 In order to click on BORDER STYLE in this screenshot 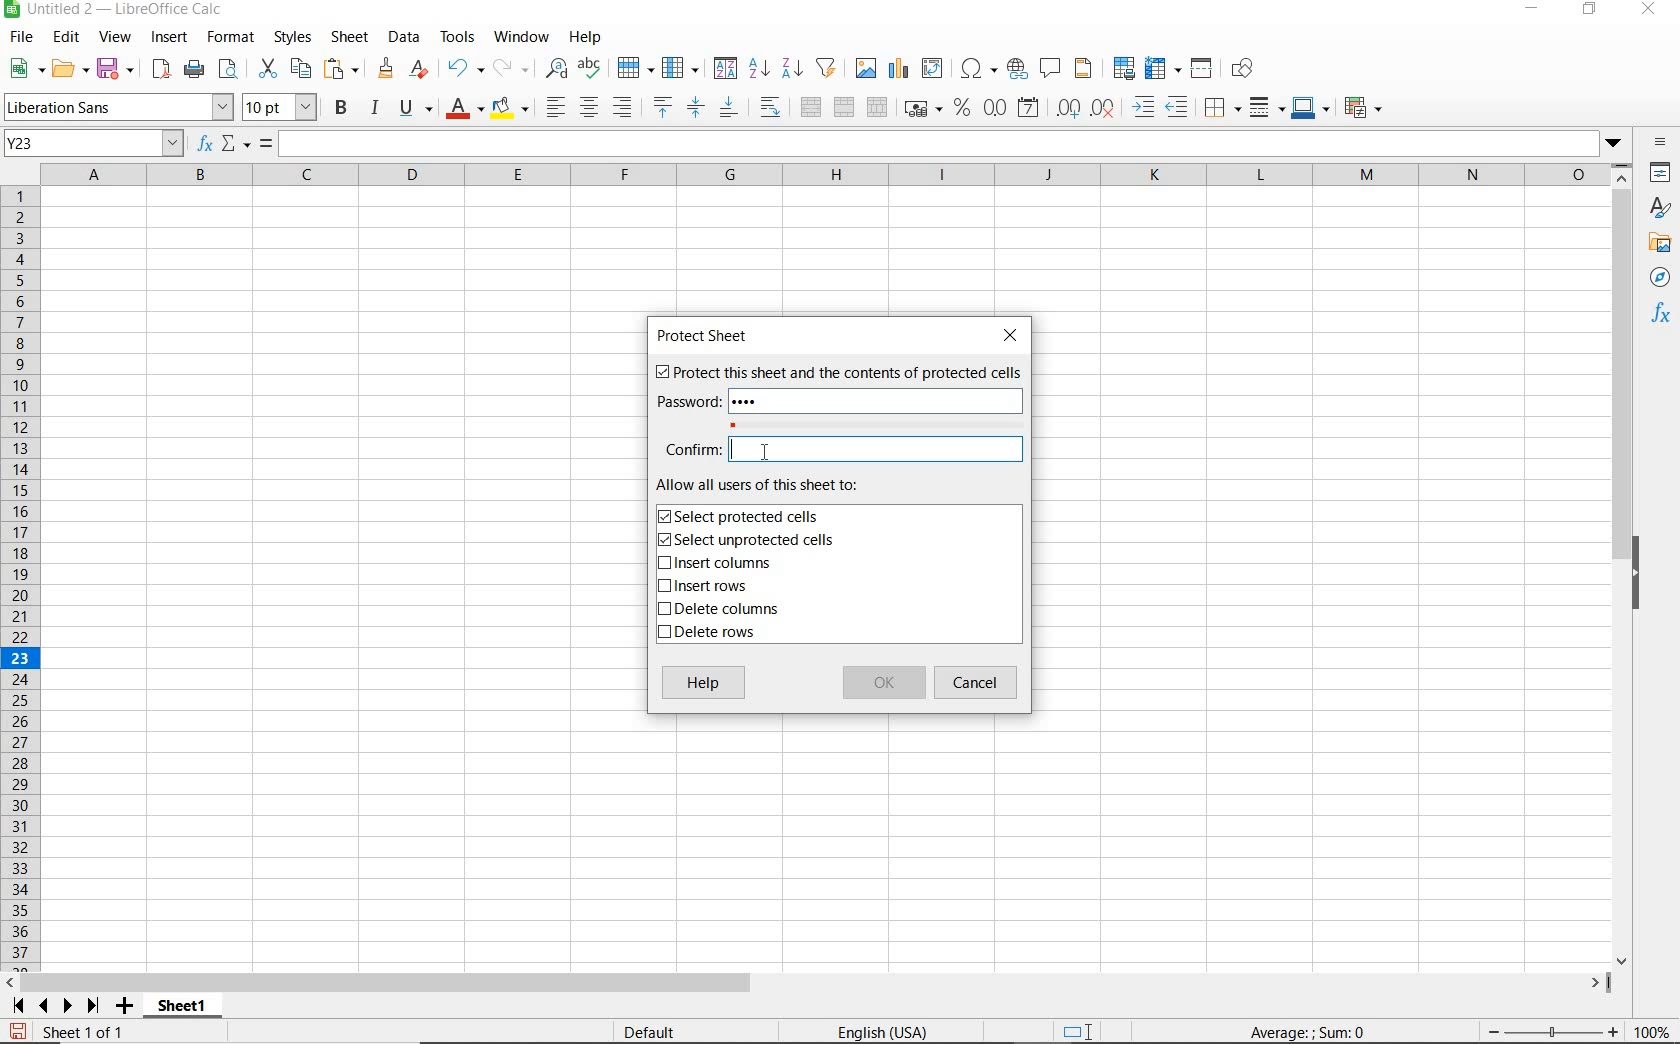, I will do `click(1264, 107)`.